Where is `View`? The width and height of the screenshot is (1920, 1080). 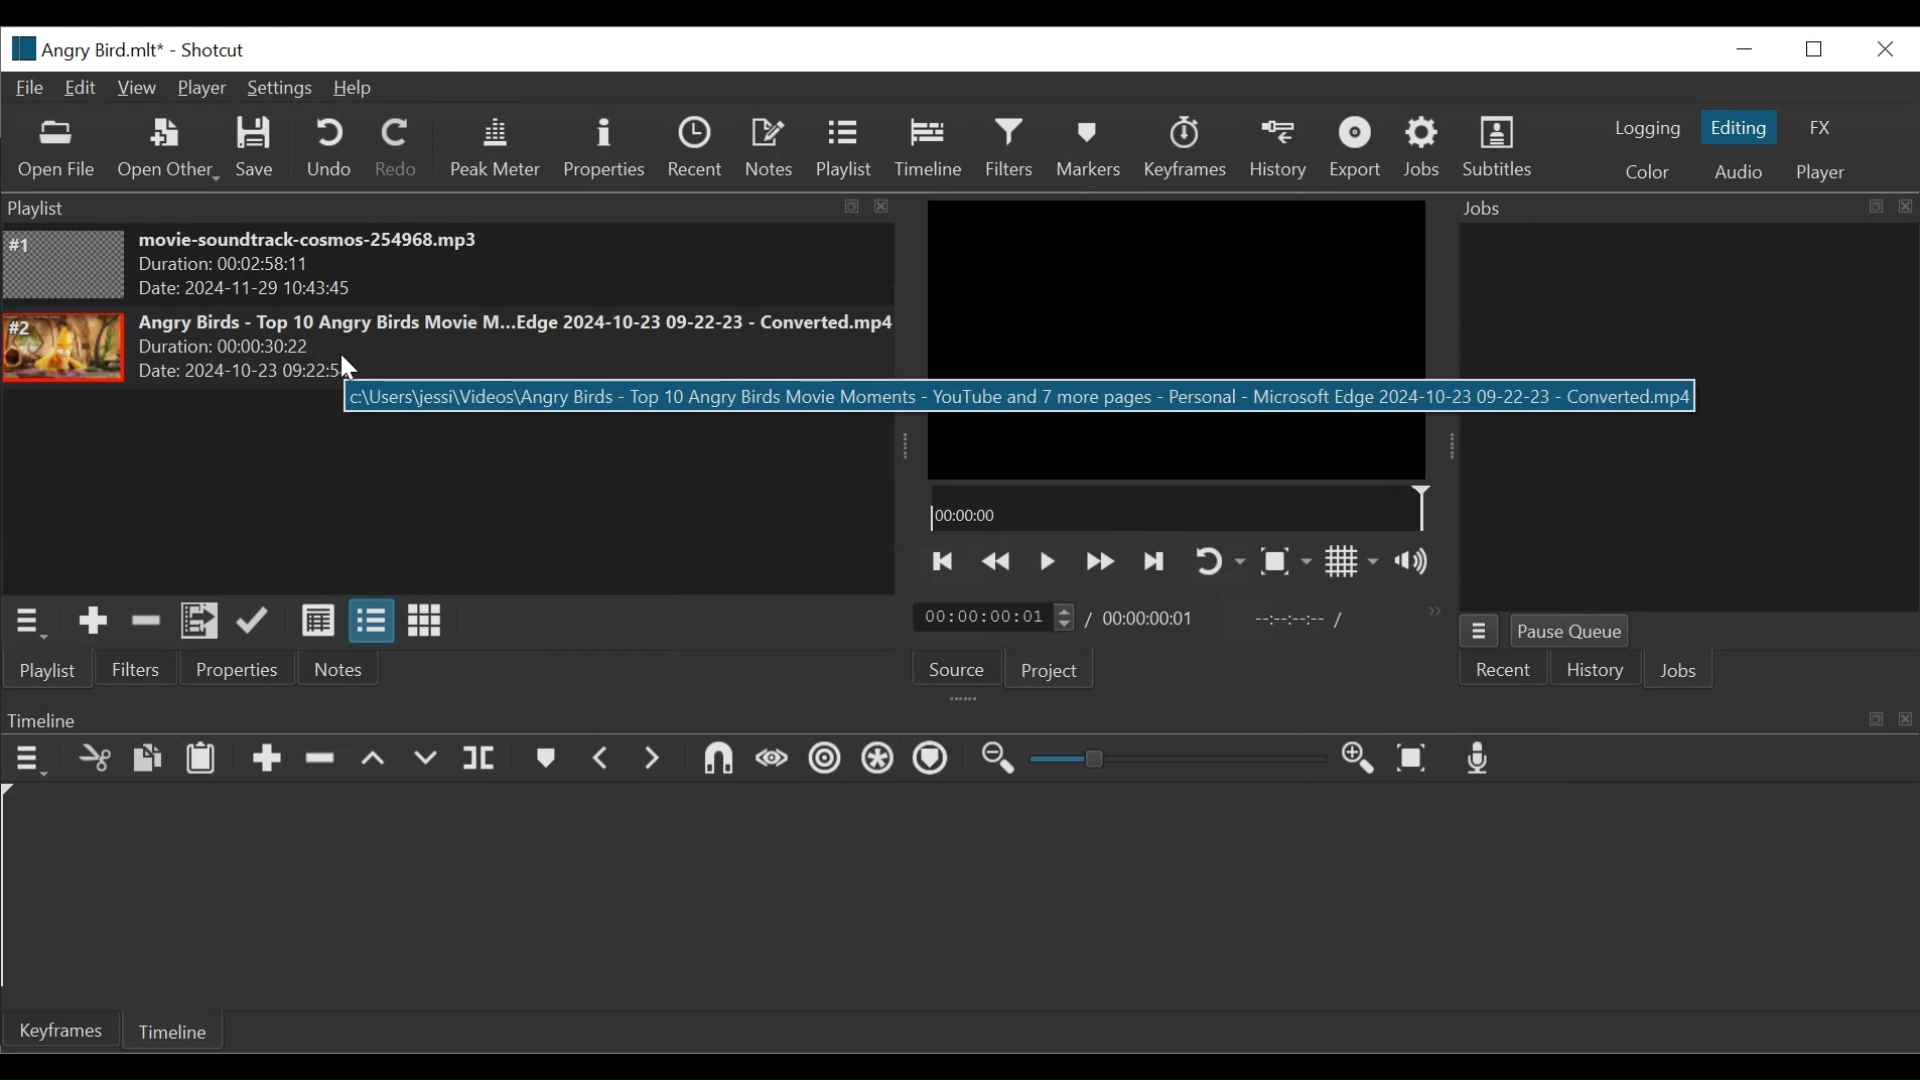
View is located at coordinates (137, 87).